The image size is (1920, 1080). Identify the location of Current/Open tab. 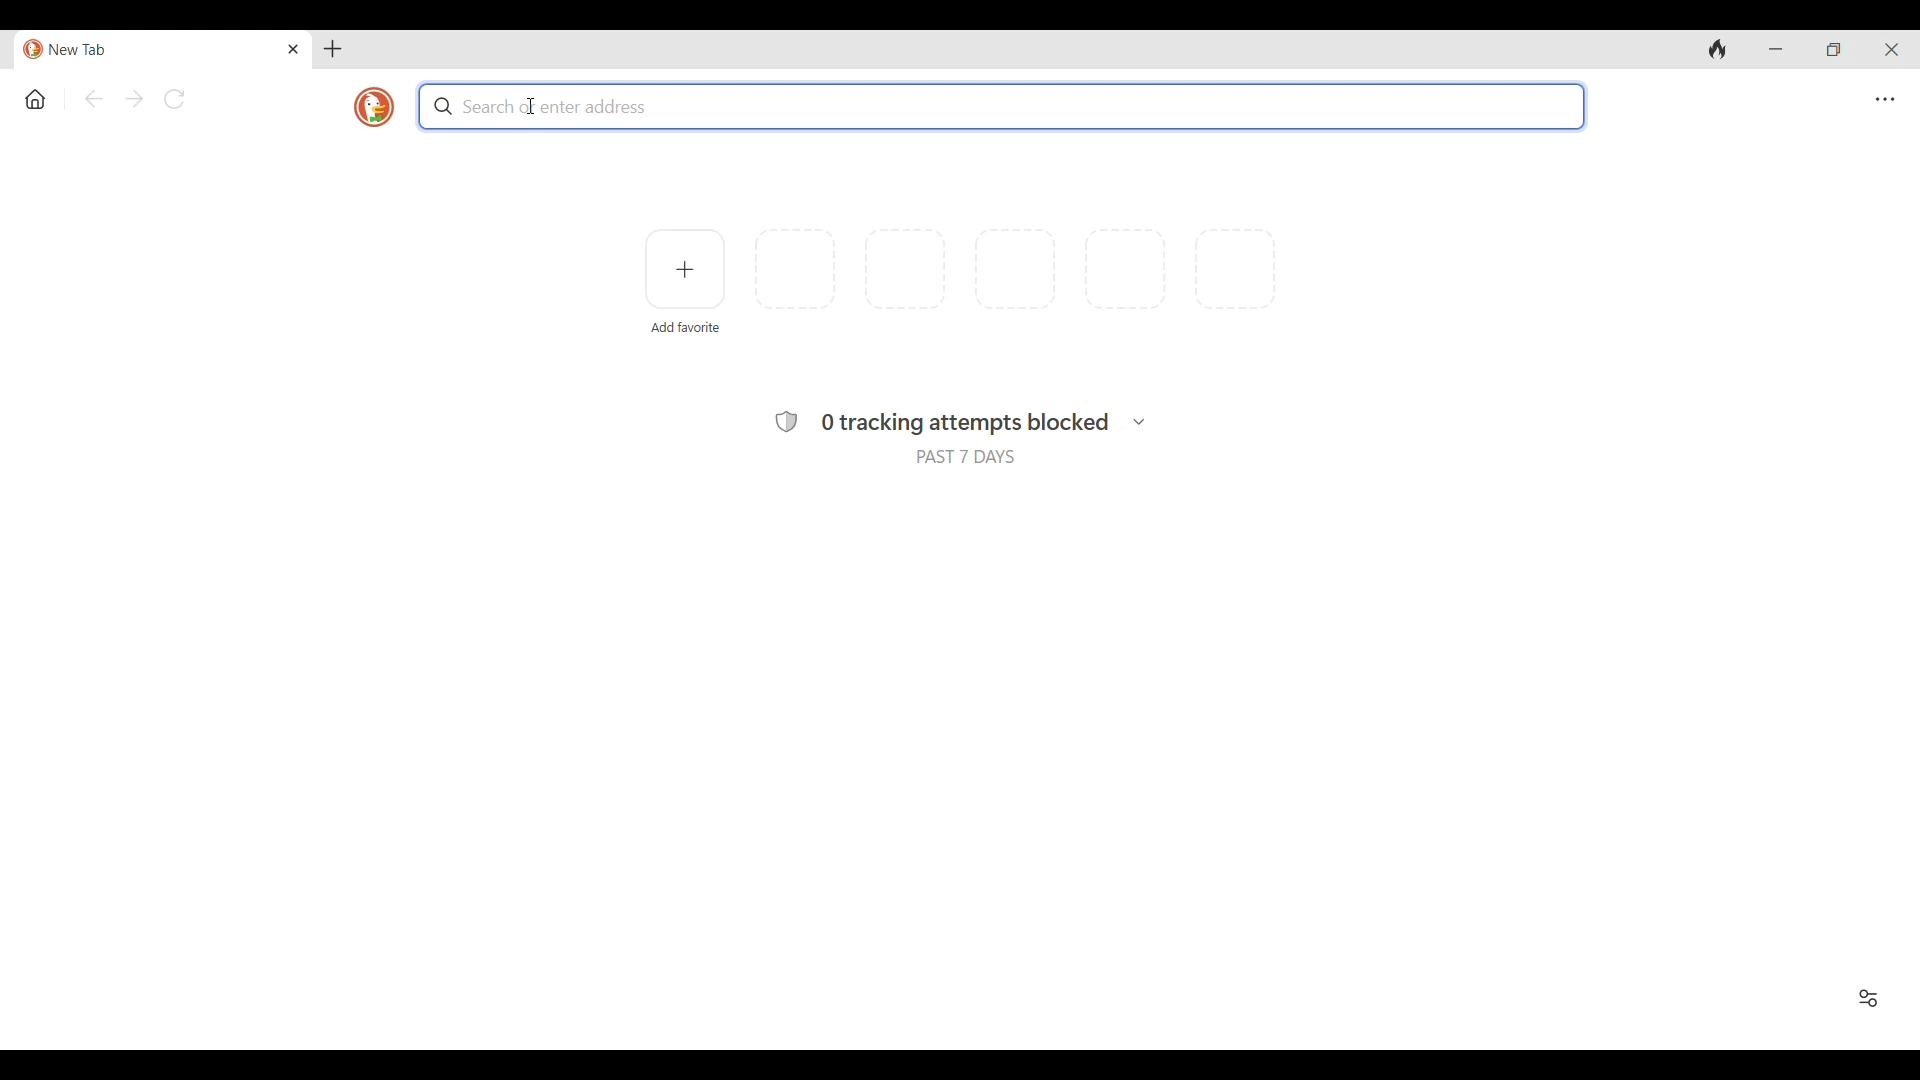
(148, 50).